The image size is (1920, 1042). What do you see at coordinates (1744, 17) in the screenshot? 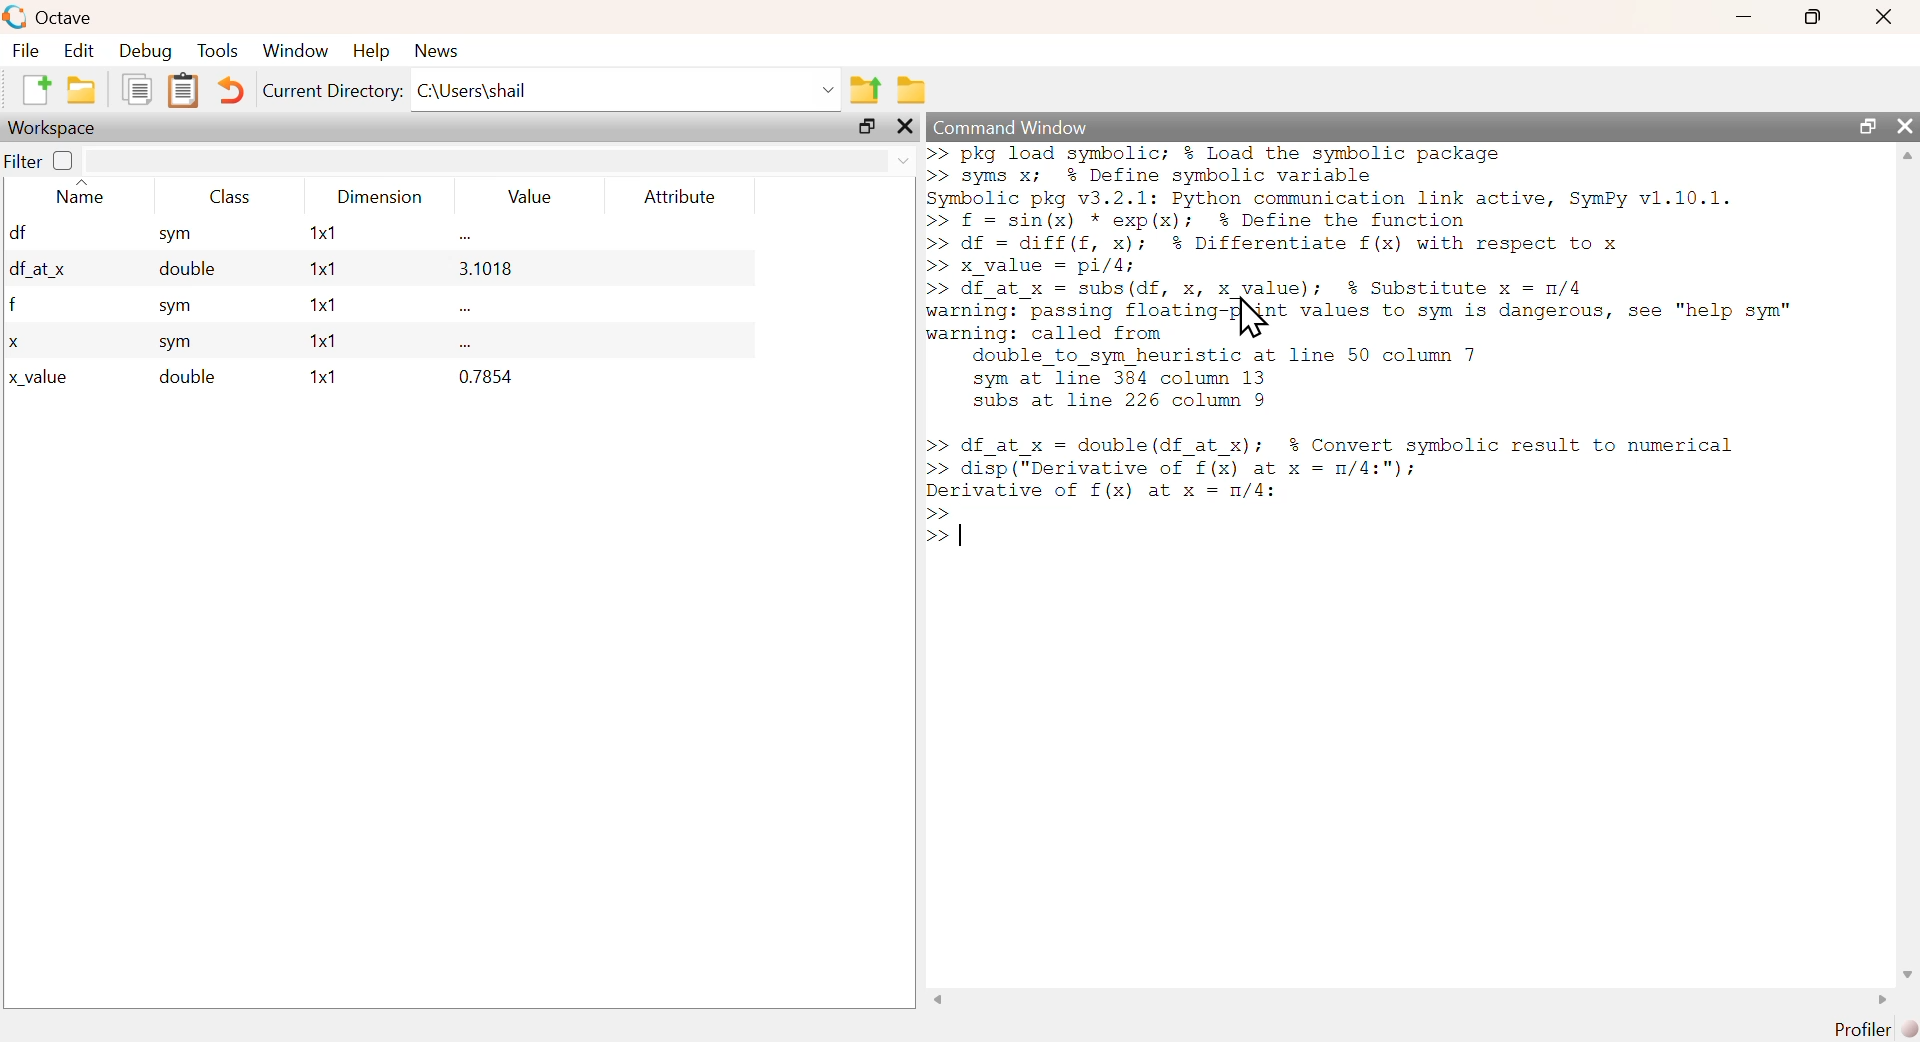
I see `minimize` at bounding box center [1744, 17].